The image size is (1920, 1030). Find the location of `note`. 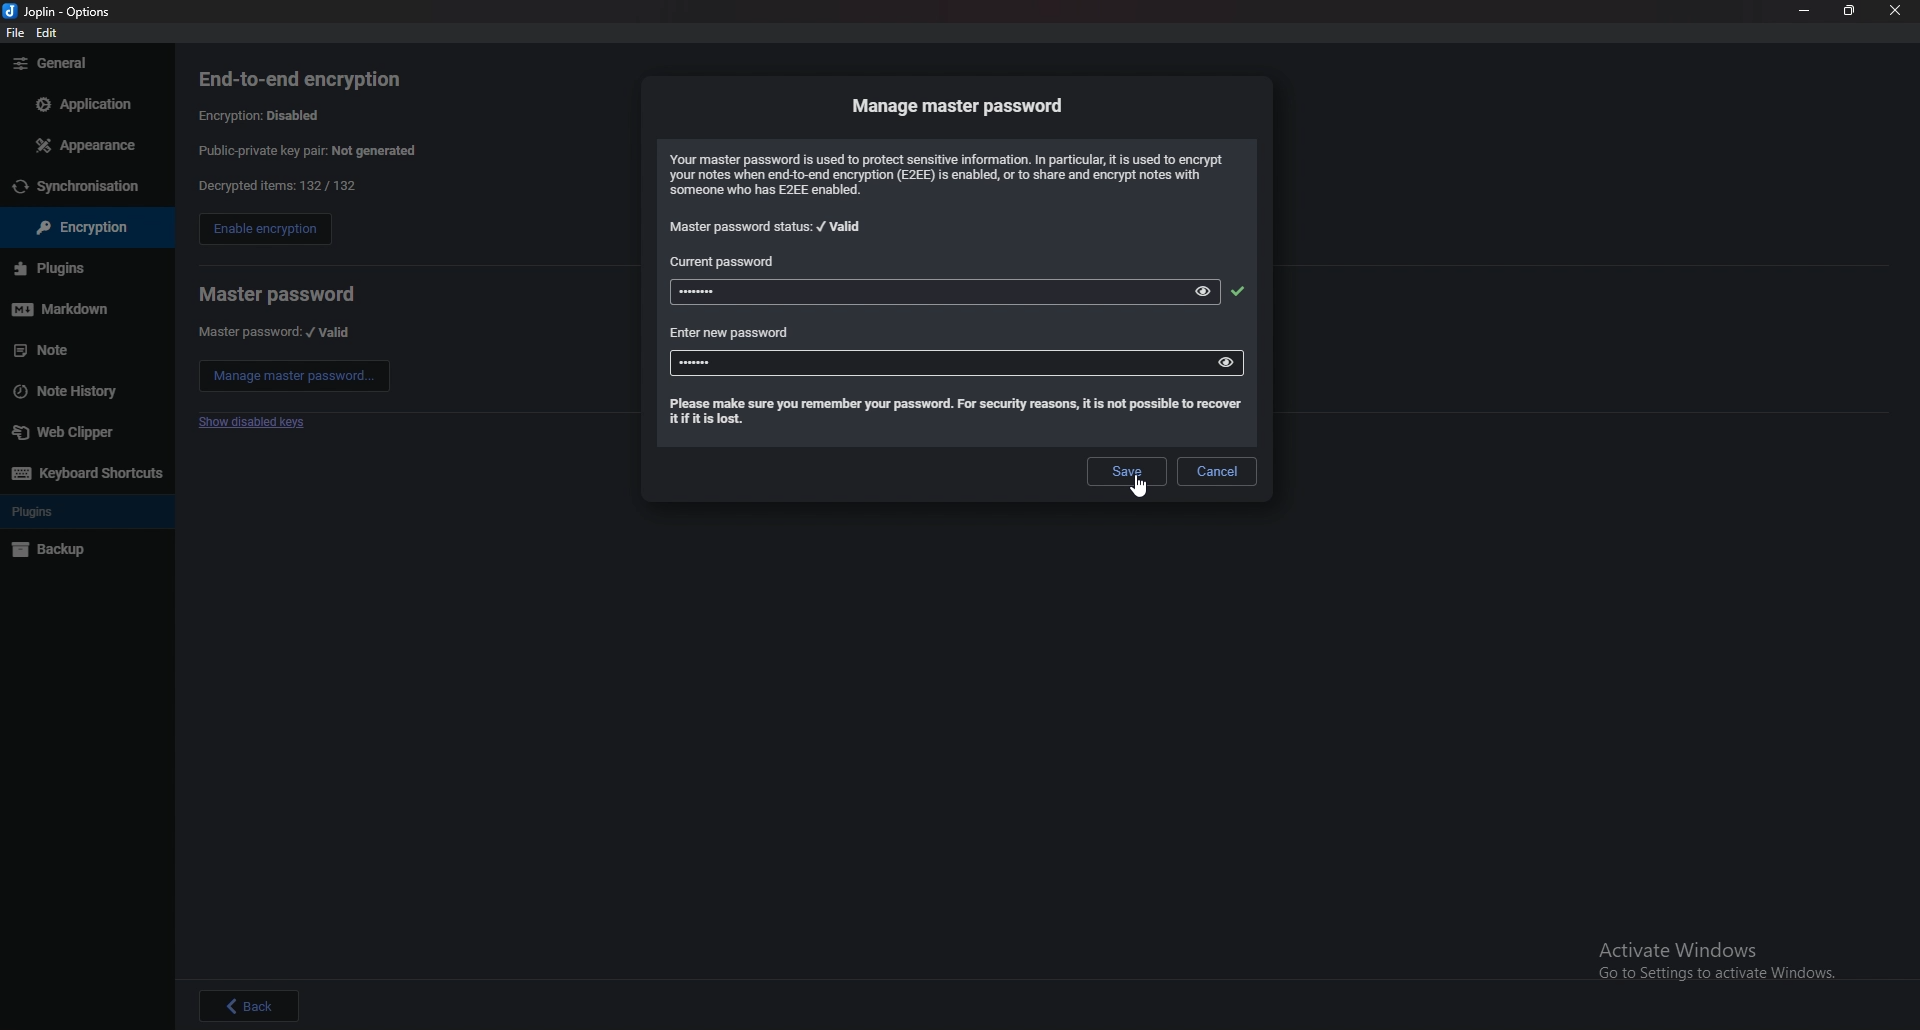

note is located at coordinates (80, 350).